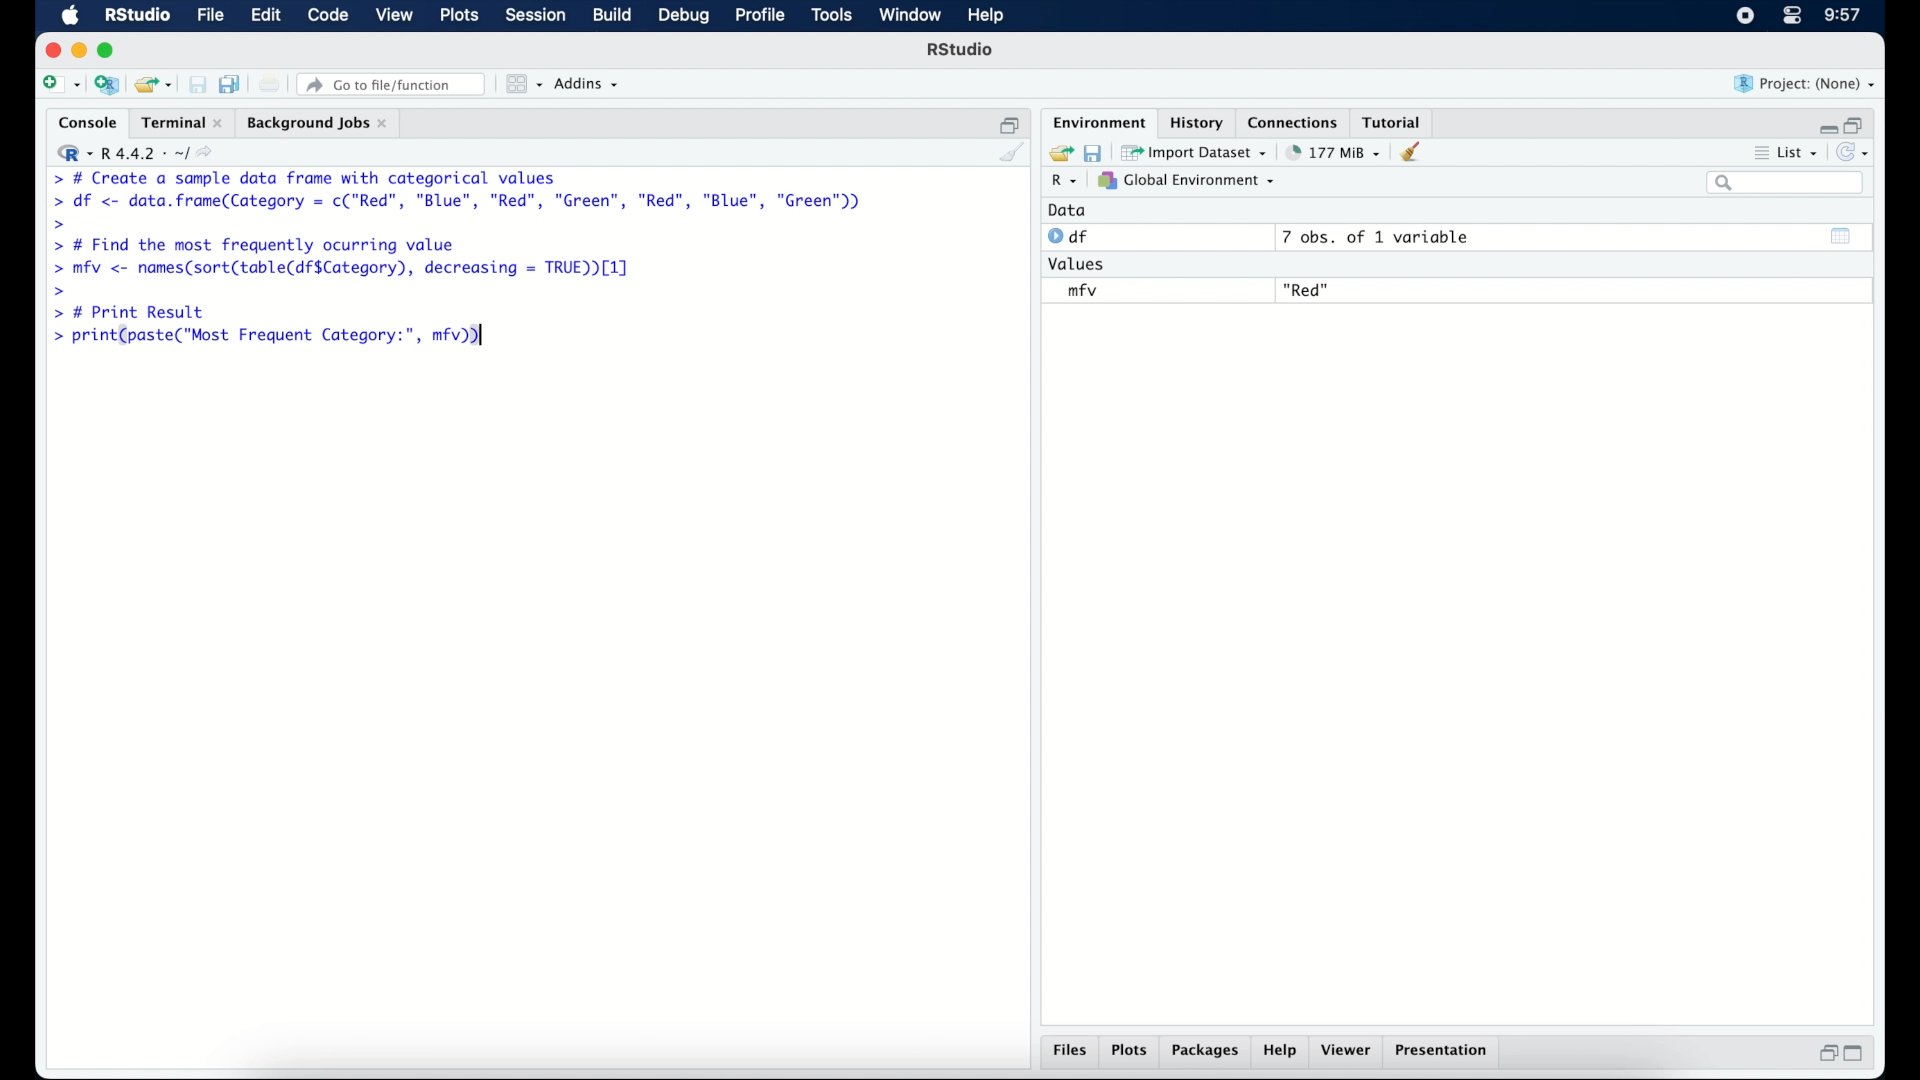  Describe the element at coordinates (1855, 151) in the screenshot. I see `refresh` at that location.